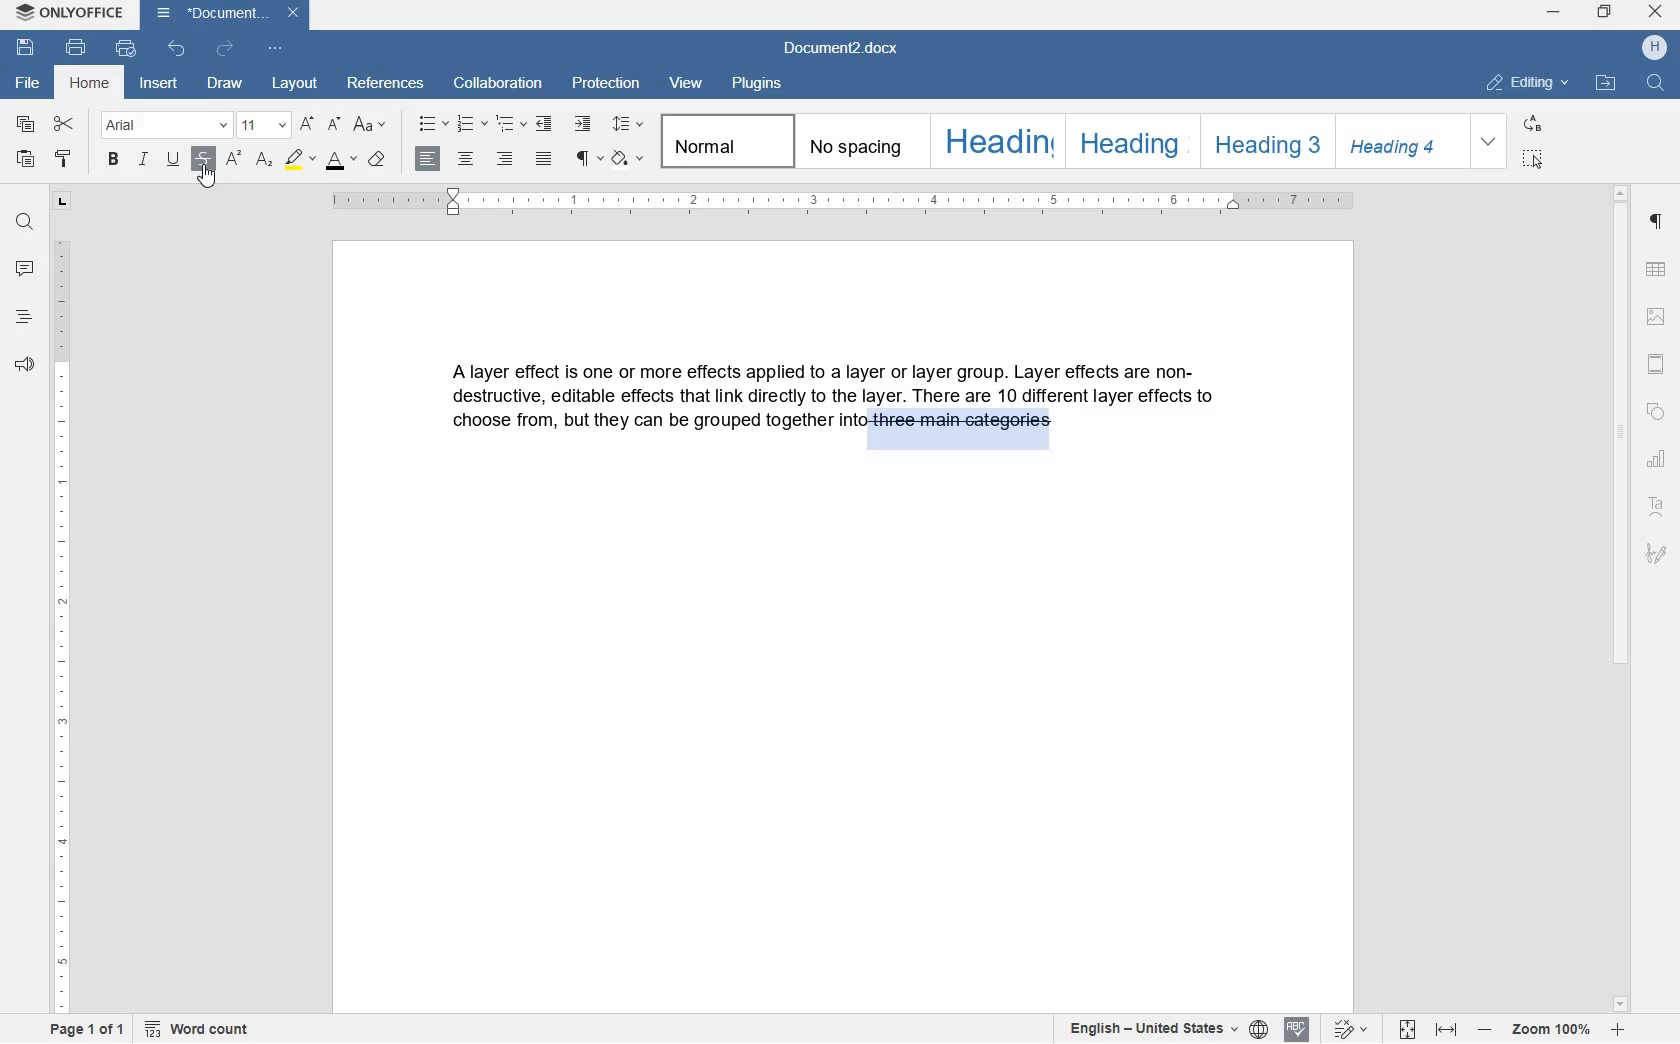 The image size is (1680, 1044). Describe the element at coordinates (429, 160) in the screenshot. I see `align left` at that location.